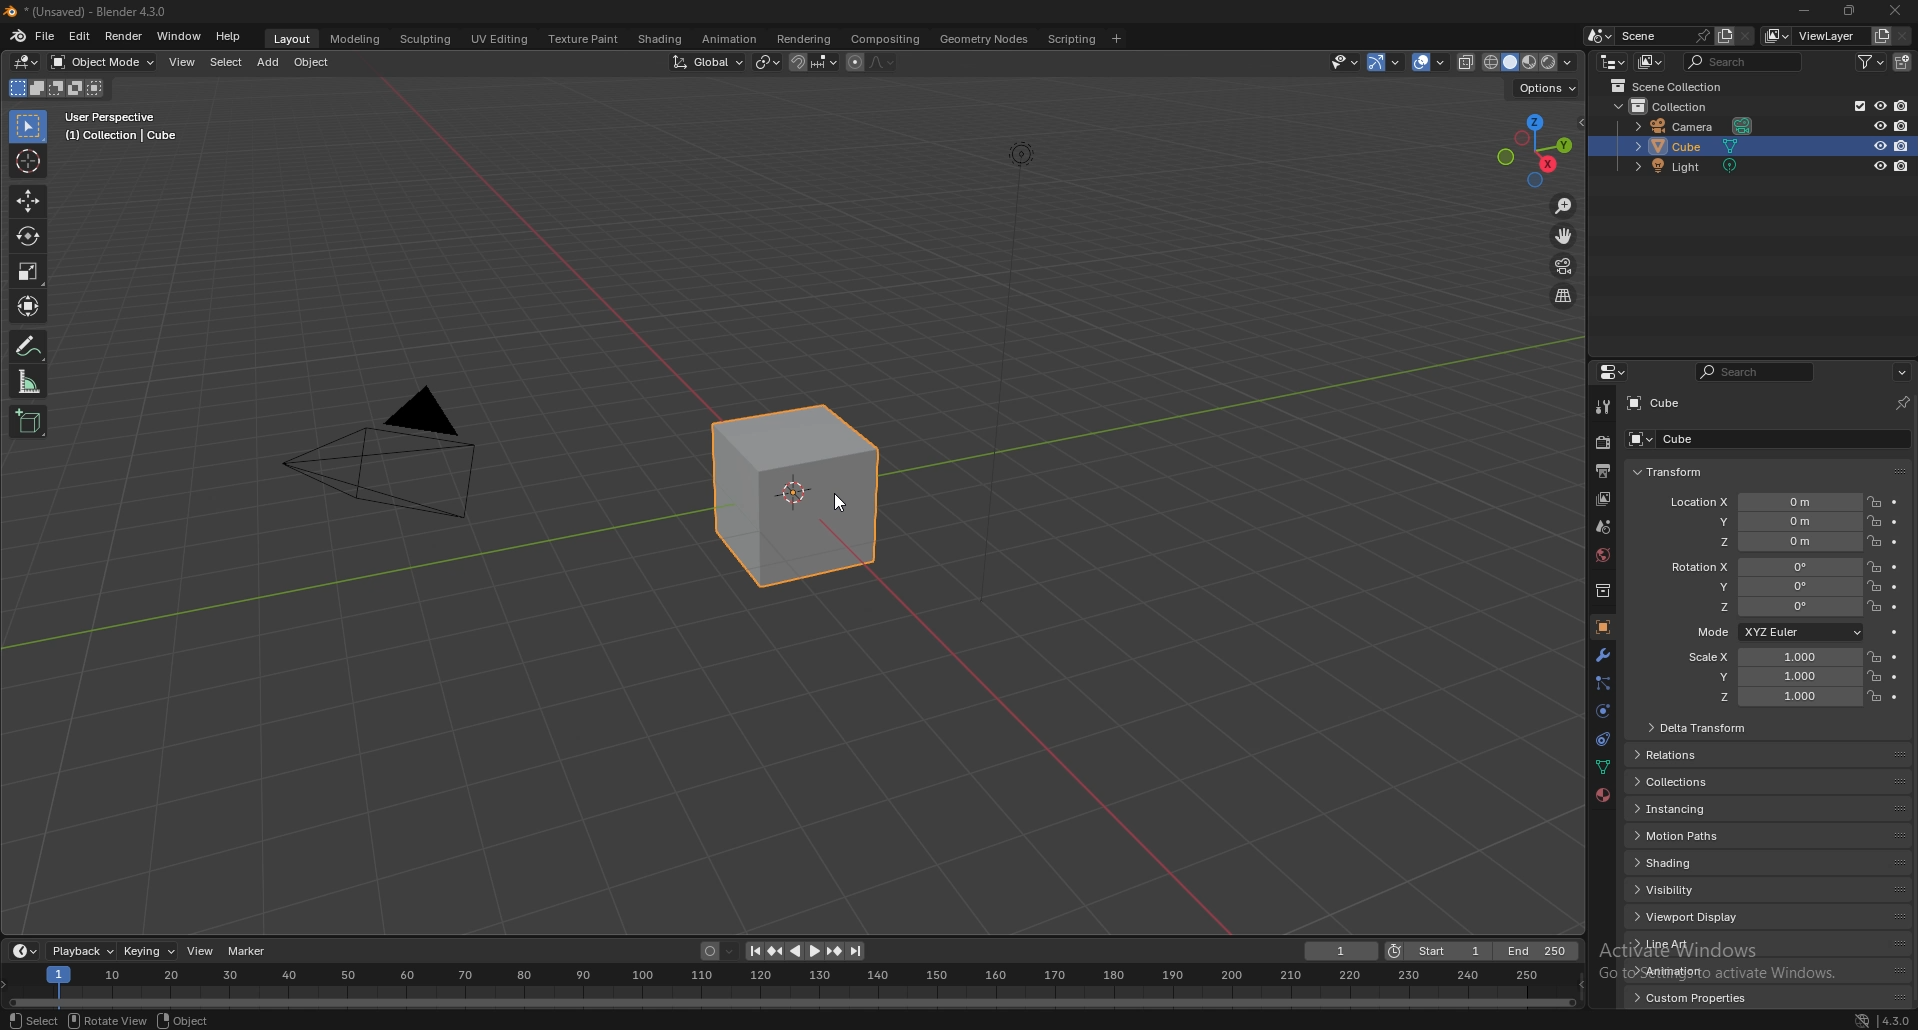 The width and height of the screenshot is (1918, 1030). Describe the element at coordinates (103, 62) in the screenshot. I see `object mode` at that location.